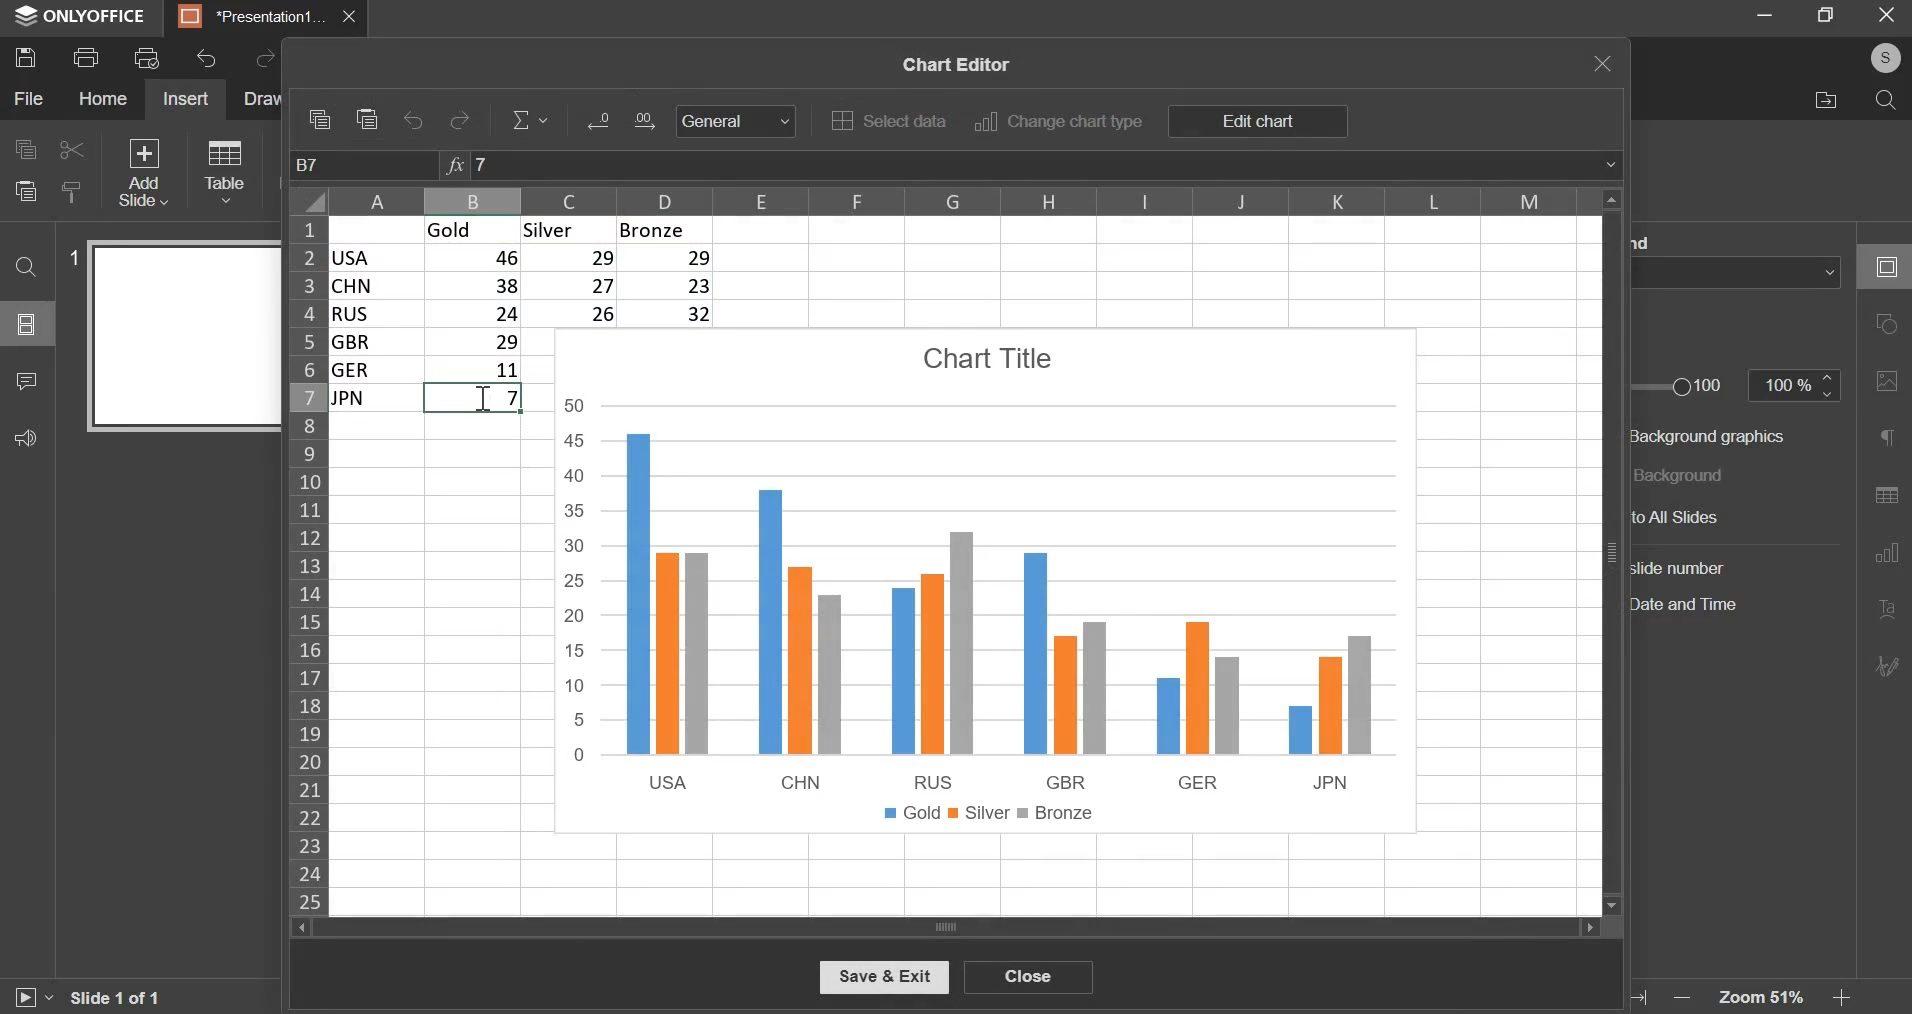 The width and height of the screenshot is (1912, 1014). I want to click on undo, so click(207, 59).